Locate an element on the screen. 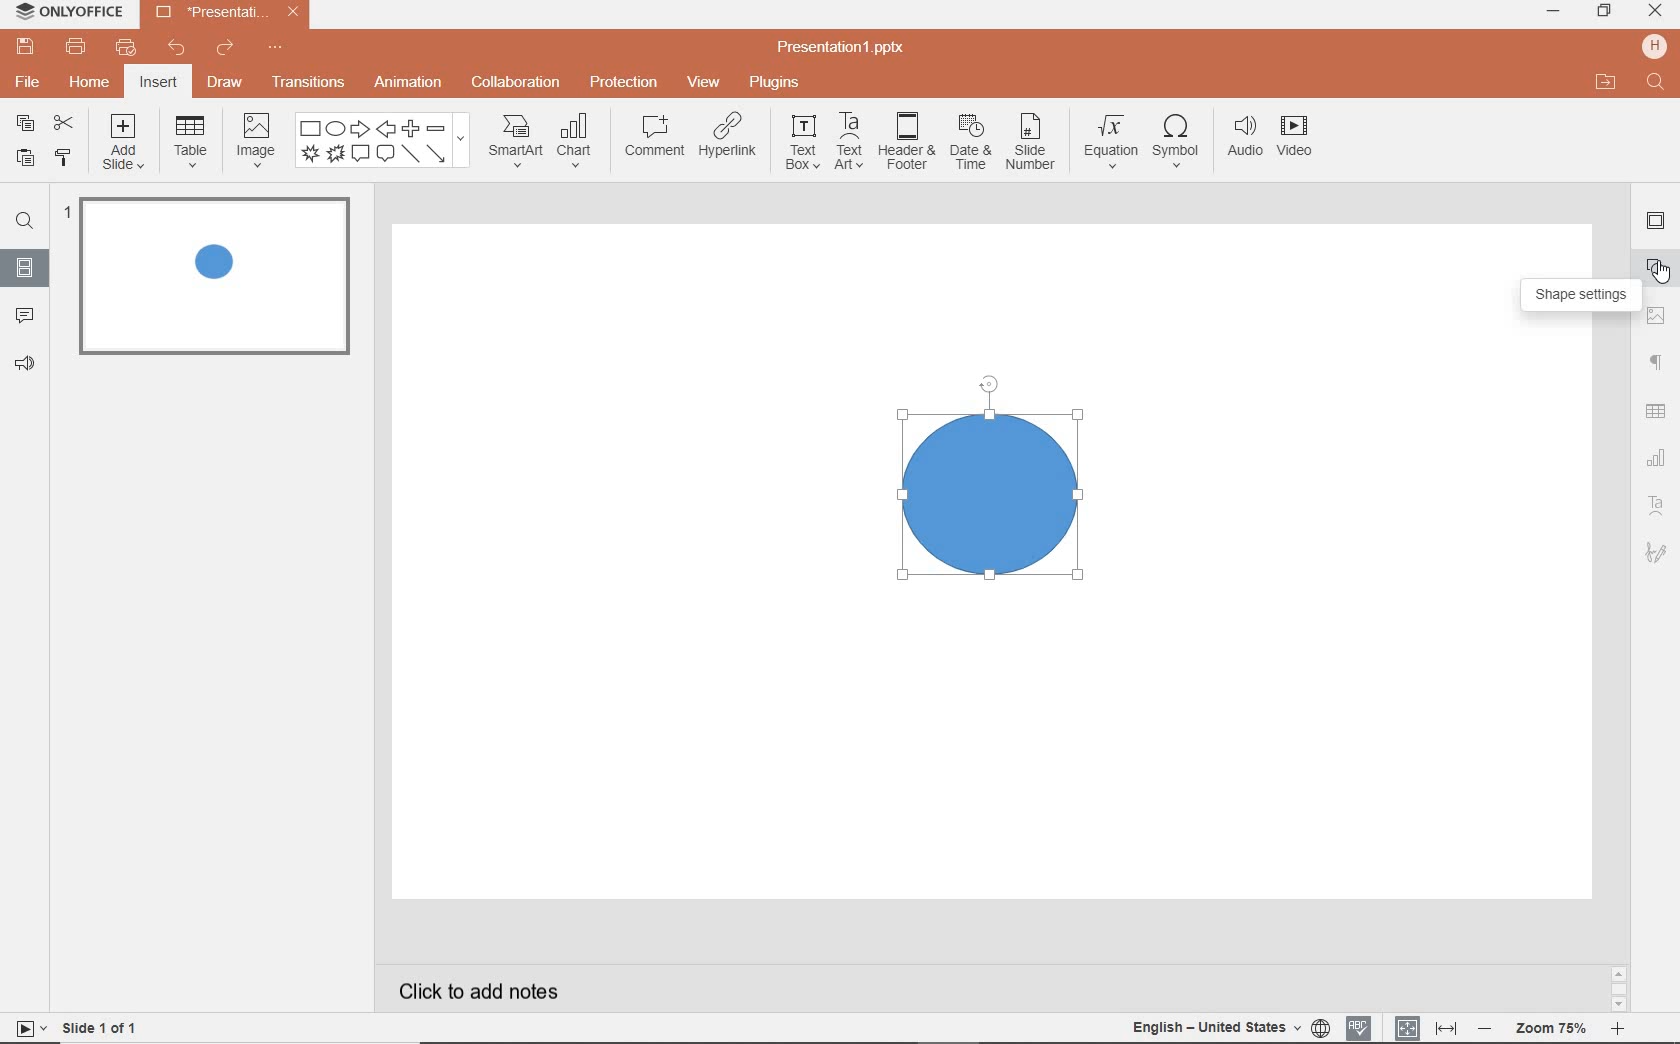 The width and height of the screenshot is (1680, 1044). audio is located at coordinates (1242, 139).